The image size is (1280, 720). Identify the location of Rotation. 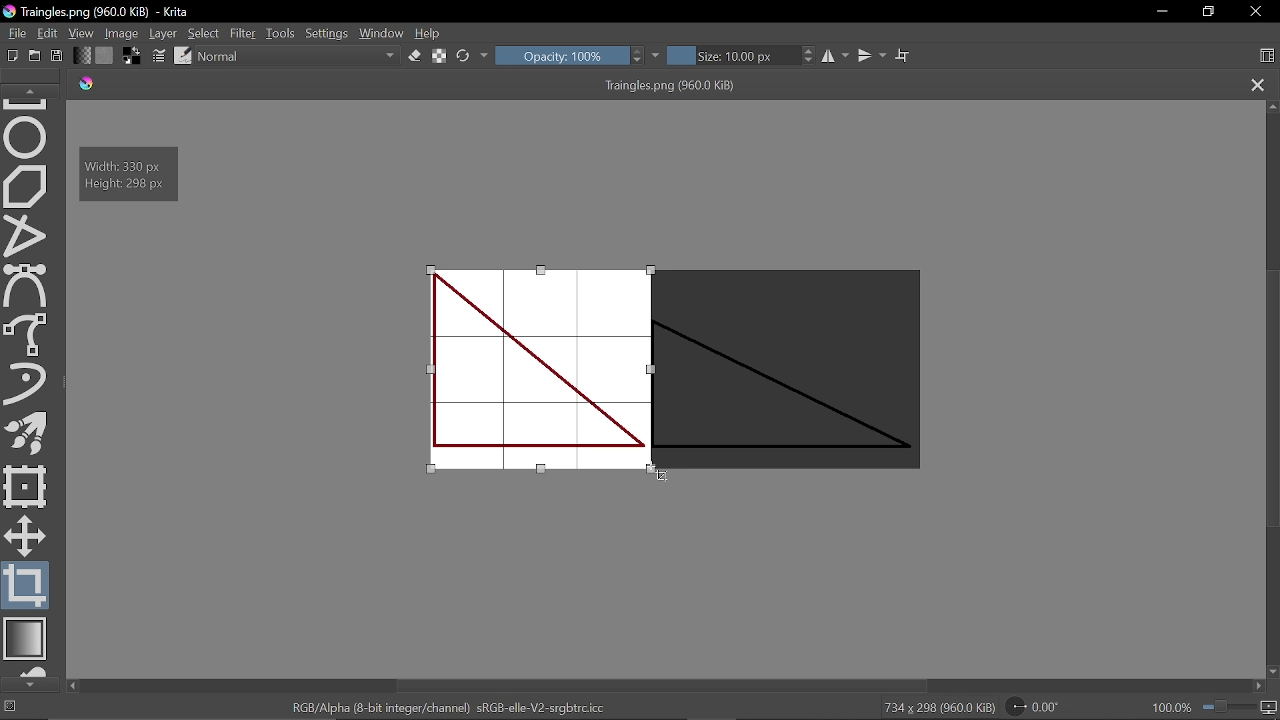
(1039, 707).